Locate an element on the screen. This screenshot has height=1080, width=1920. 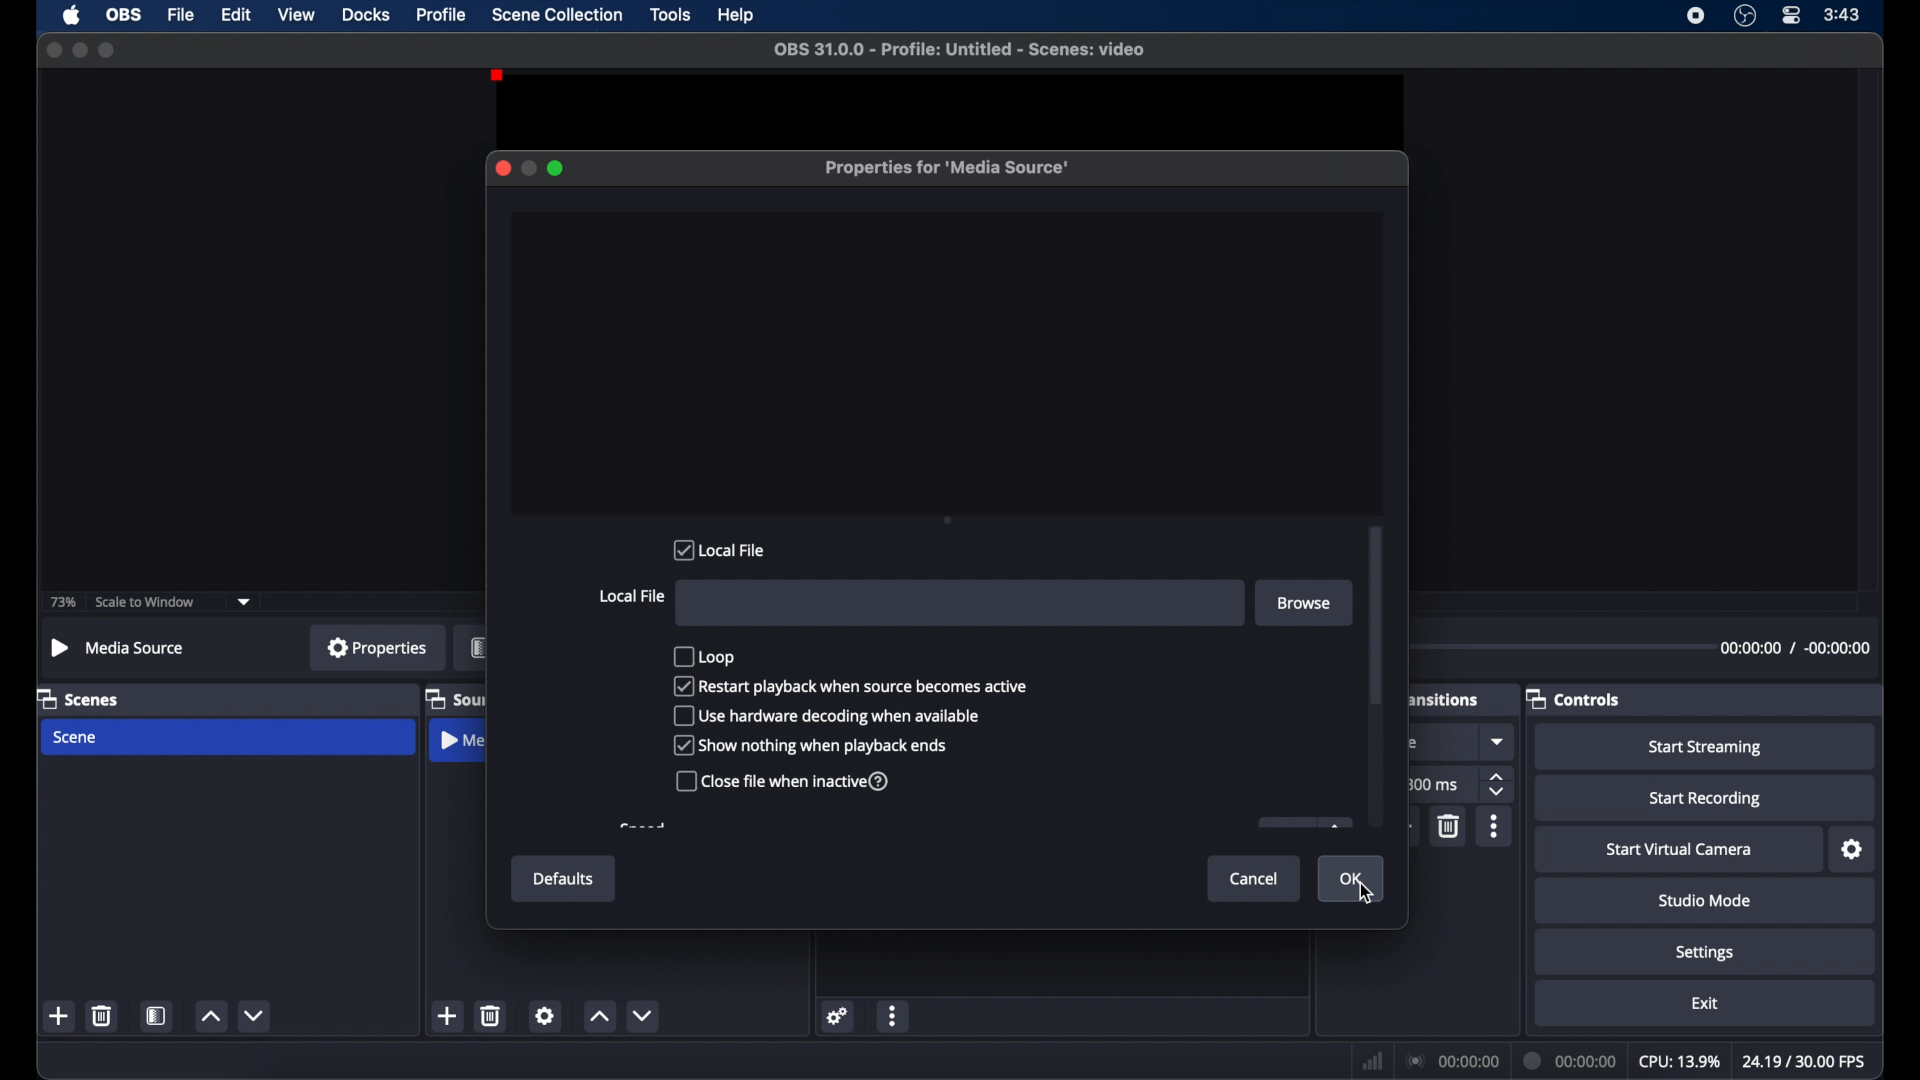
edit is located at coordinates (235, 15).